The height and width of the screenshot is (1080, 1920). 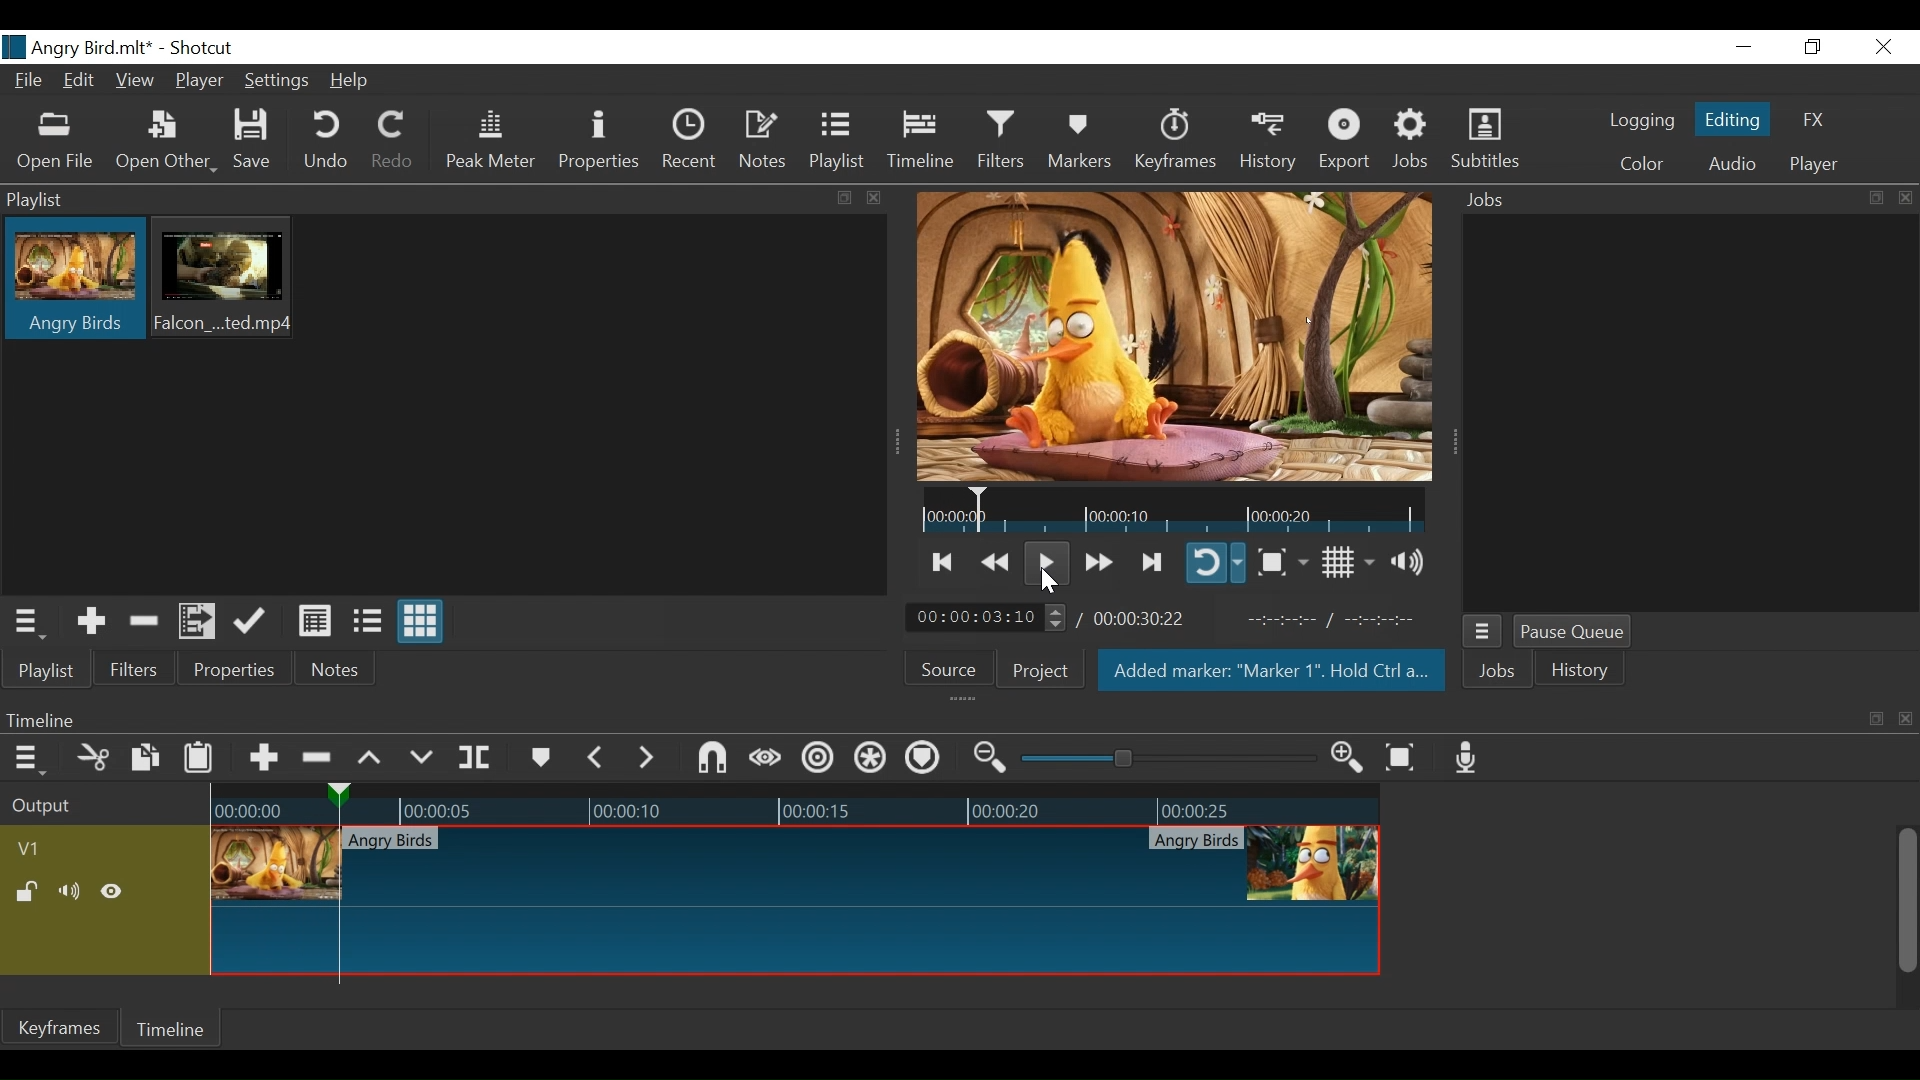 I want to click on Overwrite, so click(x=421, y=754).